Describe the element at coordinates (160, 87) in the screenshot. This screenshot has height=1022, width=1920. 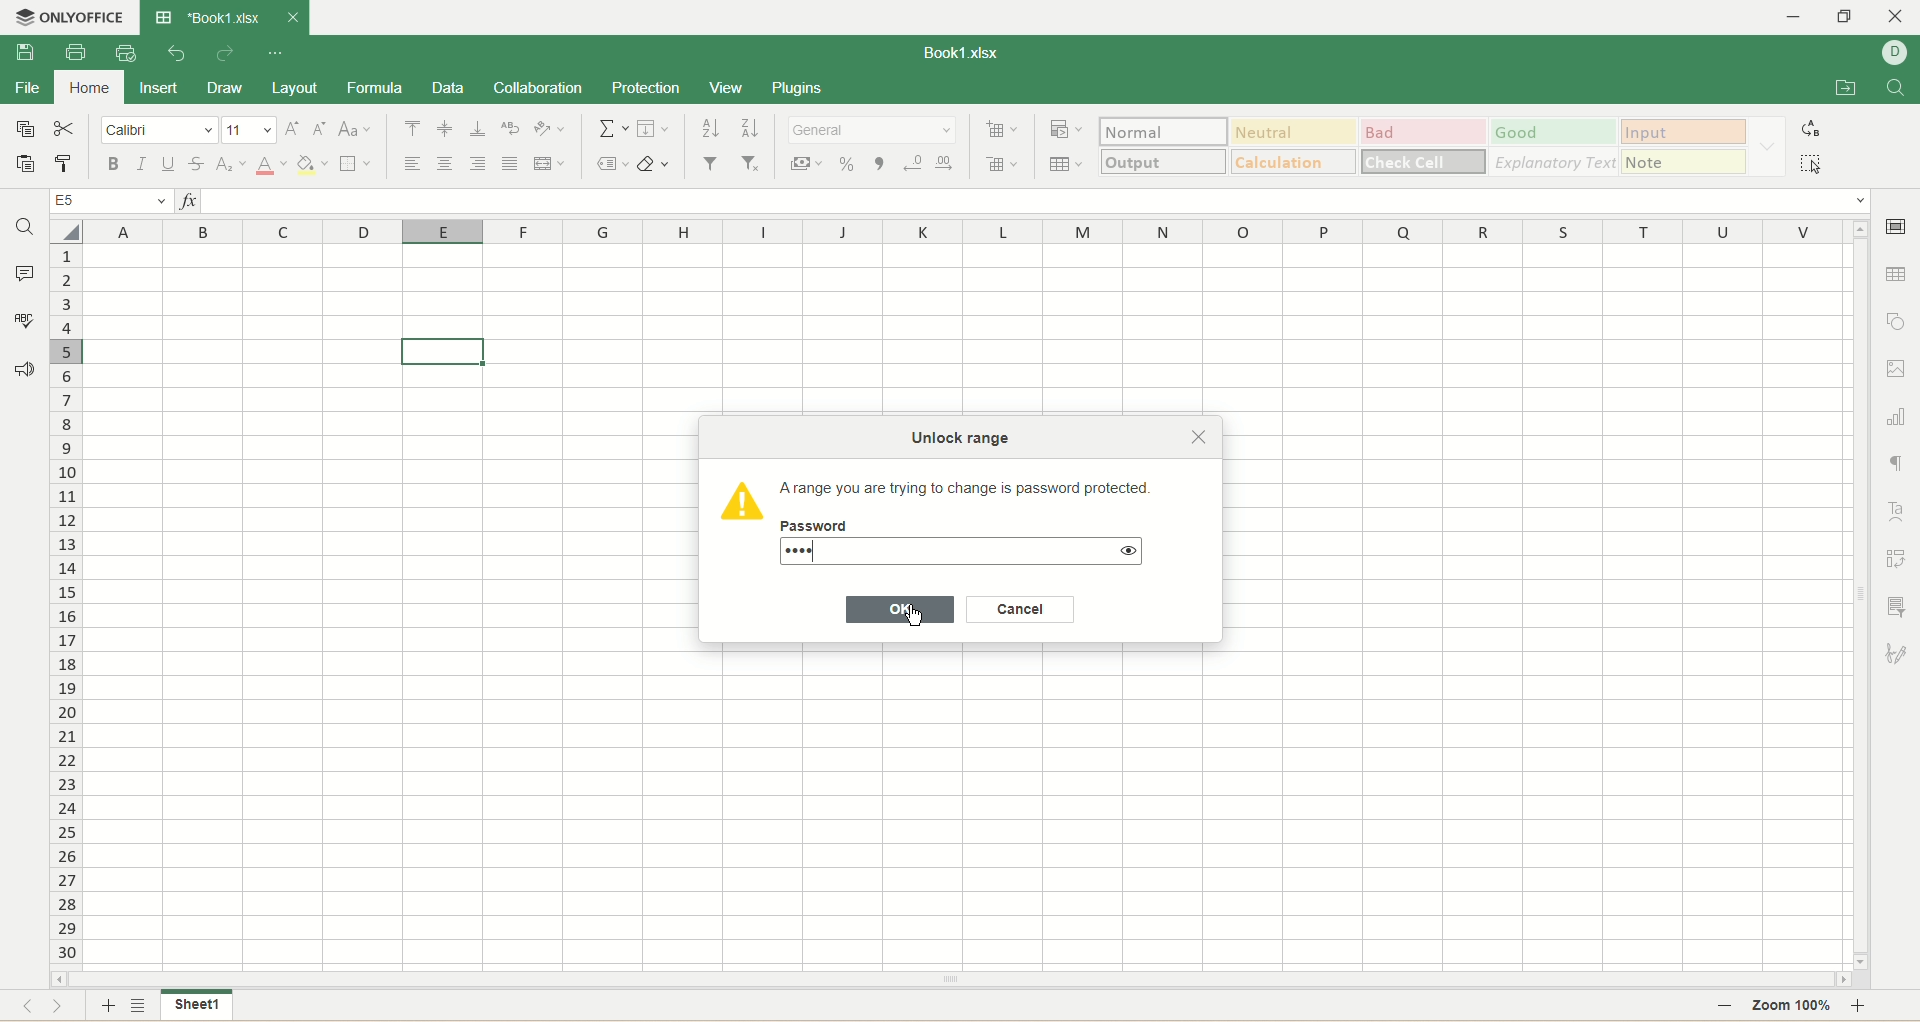
I see `insert` at that location.